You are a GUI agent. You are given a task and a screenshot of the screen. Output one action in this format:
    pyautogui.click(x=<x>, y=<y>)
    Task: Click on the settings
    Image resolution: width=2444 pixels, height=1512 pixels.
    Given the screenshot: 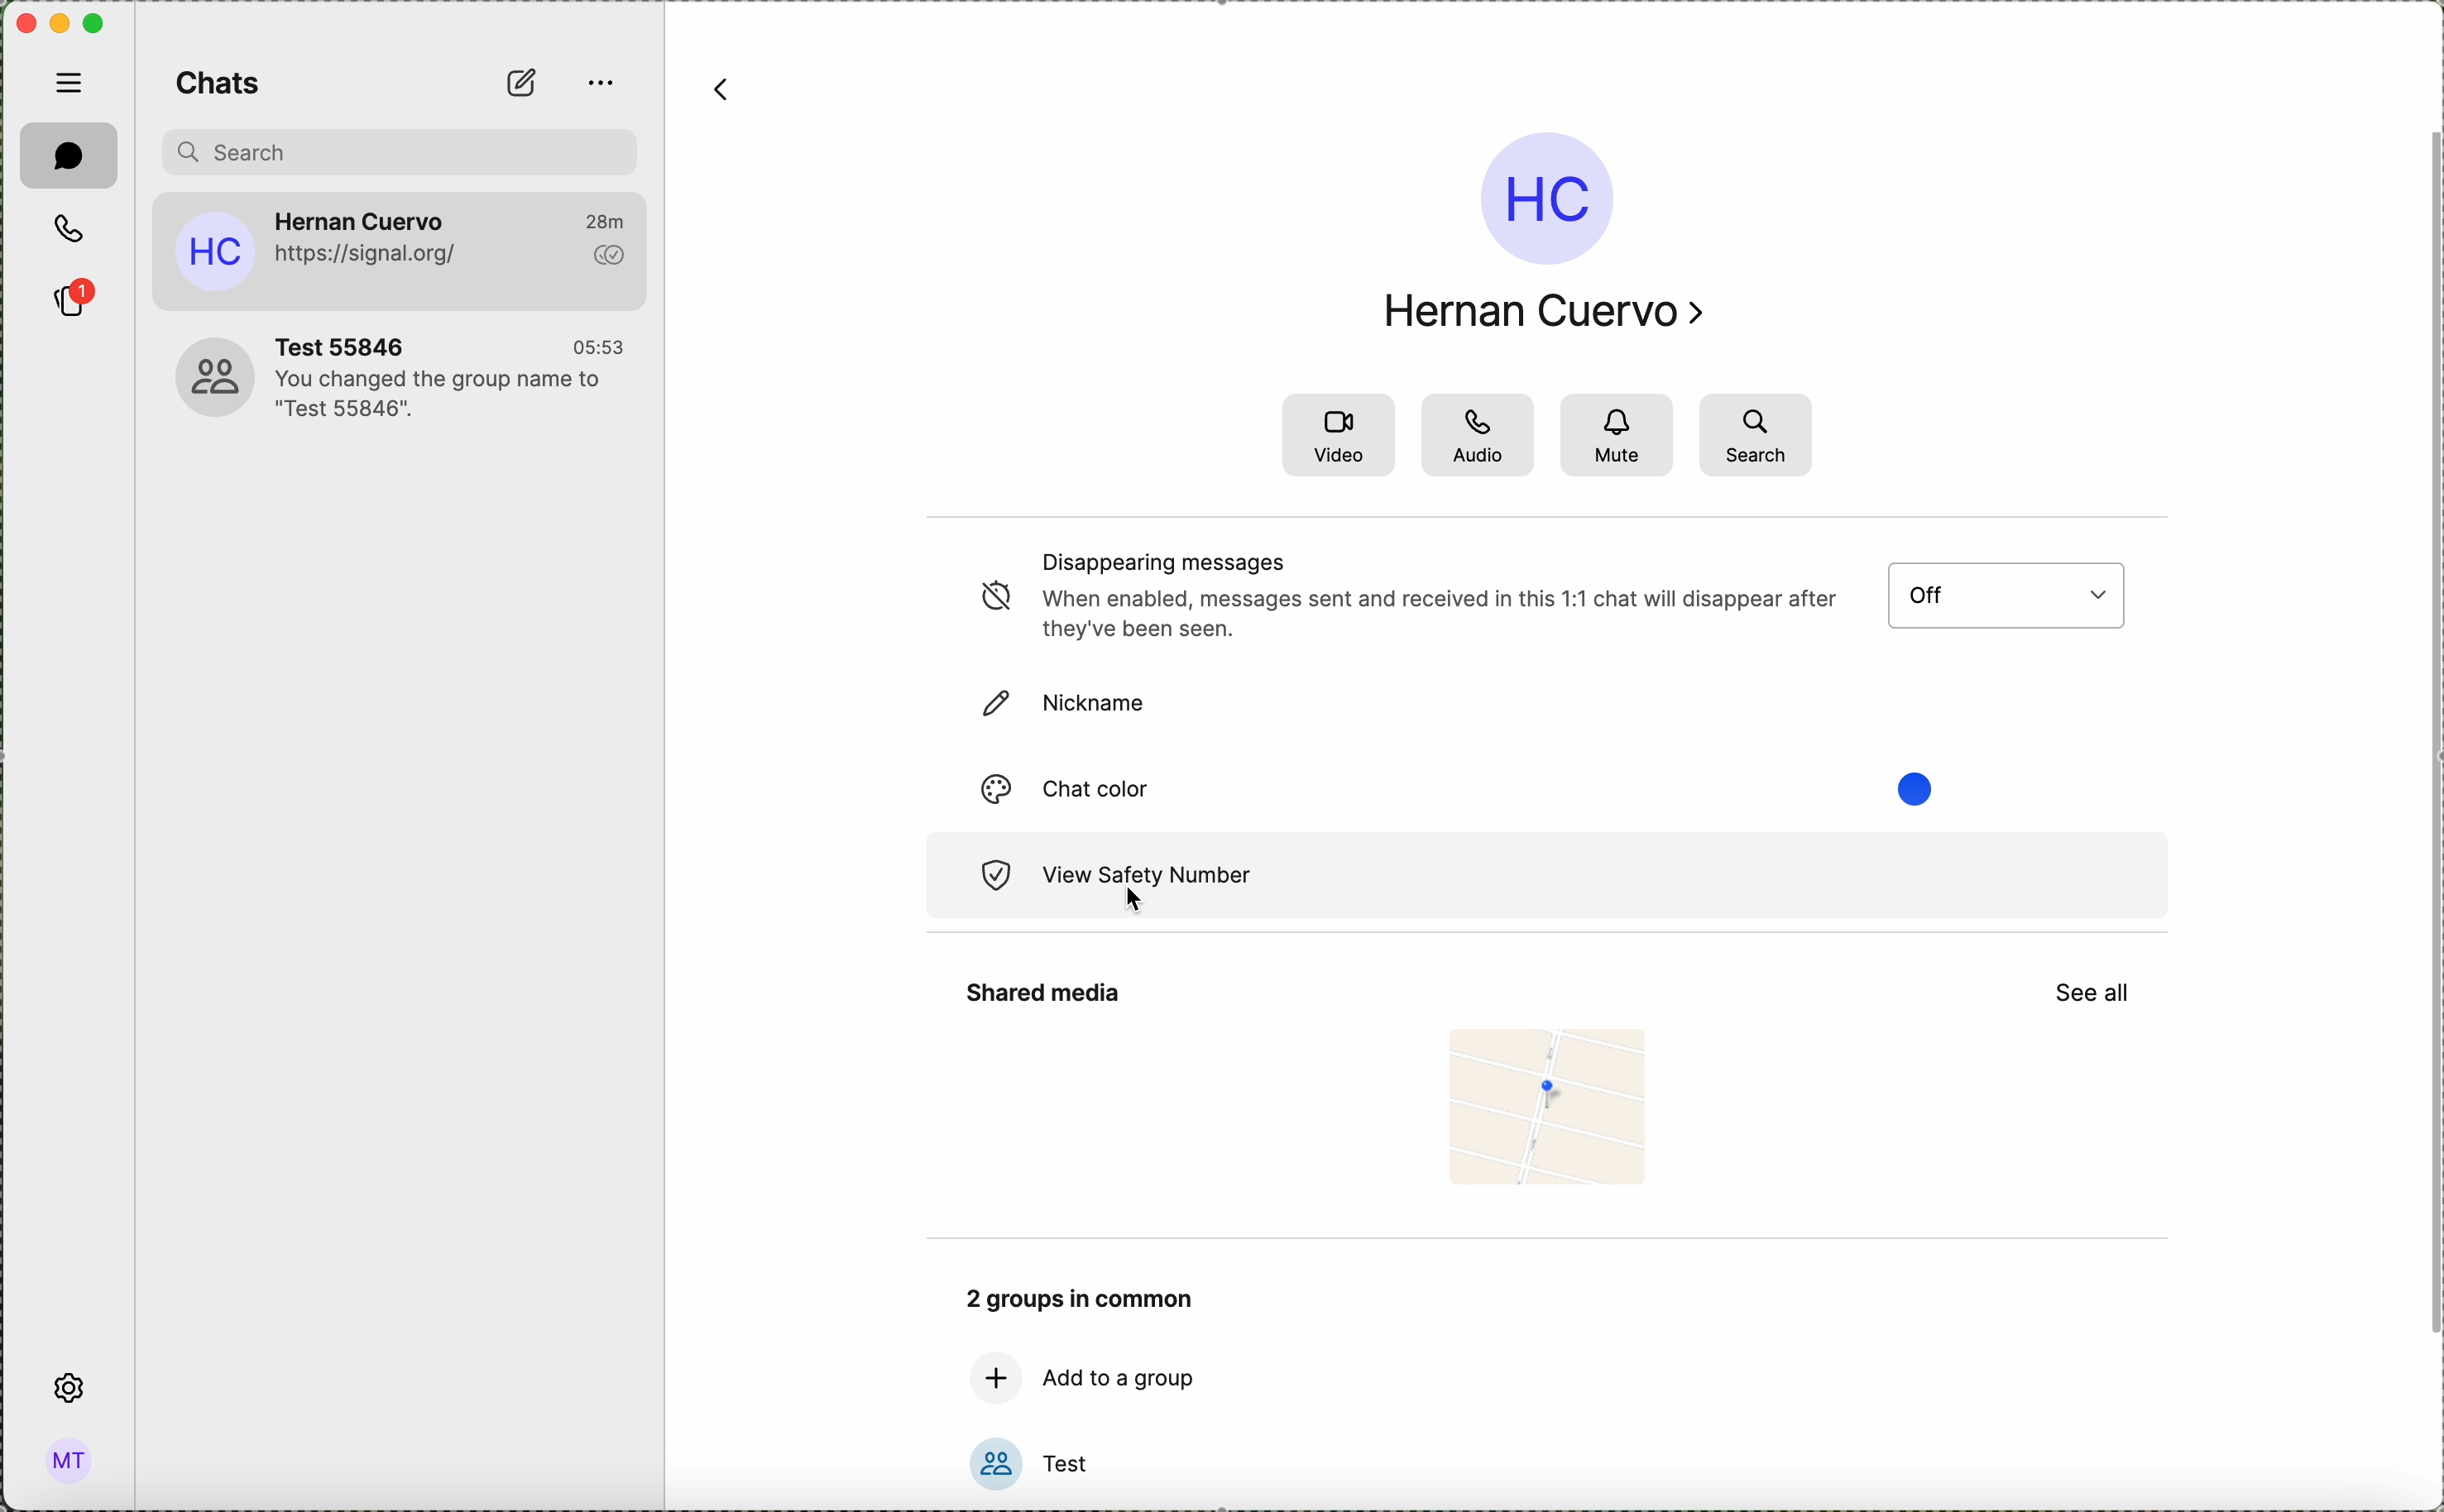 What is the action you would take?
    pyautogui.click(x=67, y=1388)
    